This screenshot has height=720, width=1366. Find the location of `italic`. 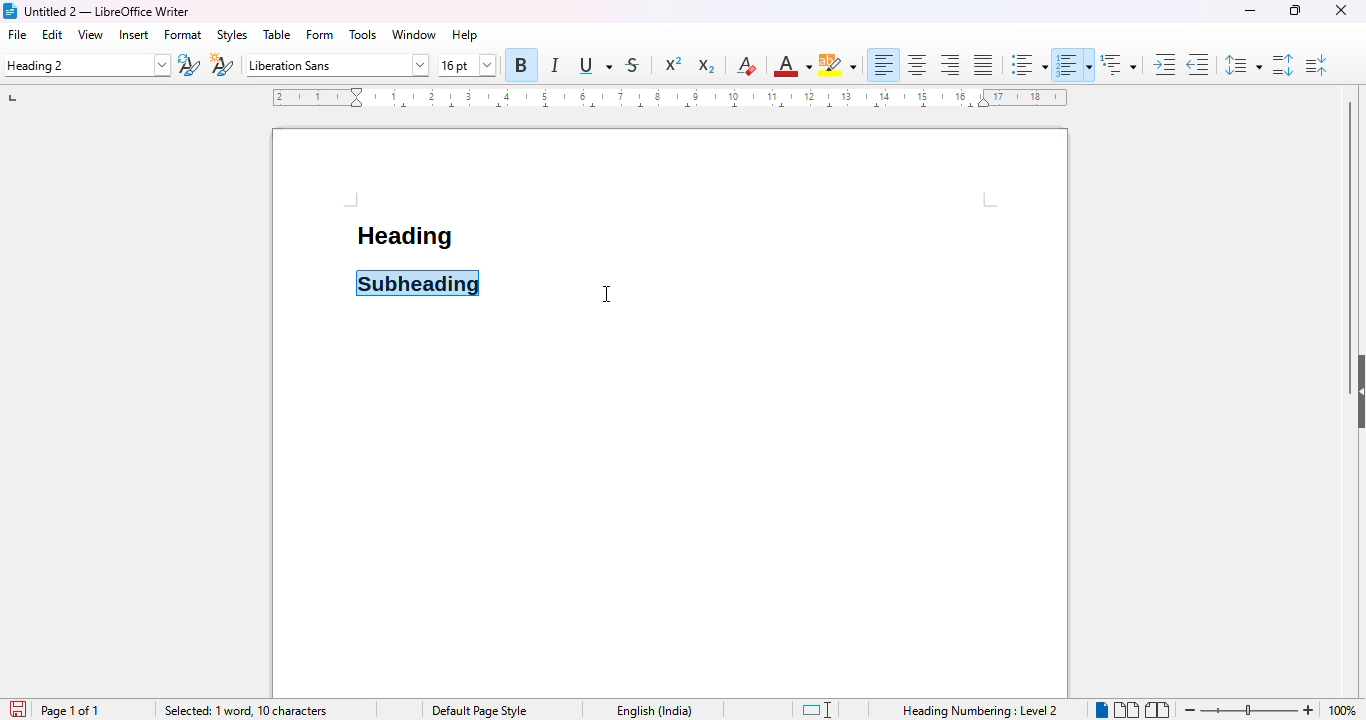

italic is located at coordinates (555, 64).